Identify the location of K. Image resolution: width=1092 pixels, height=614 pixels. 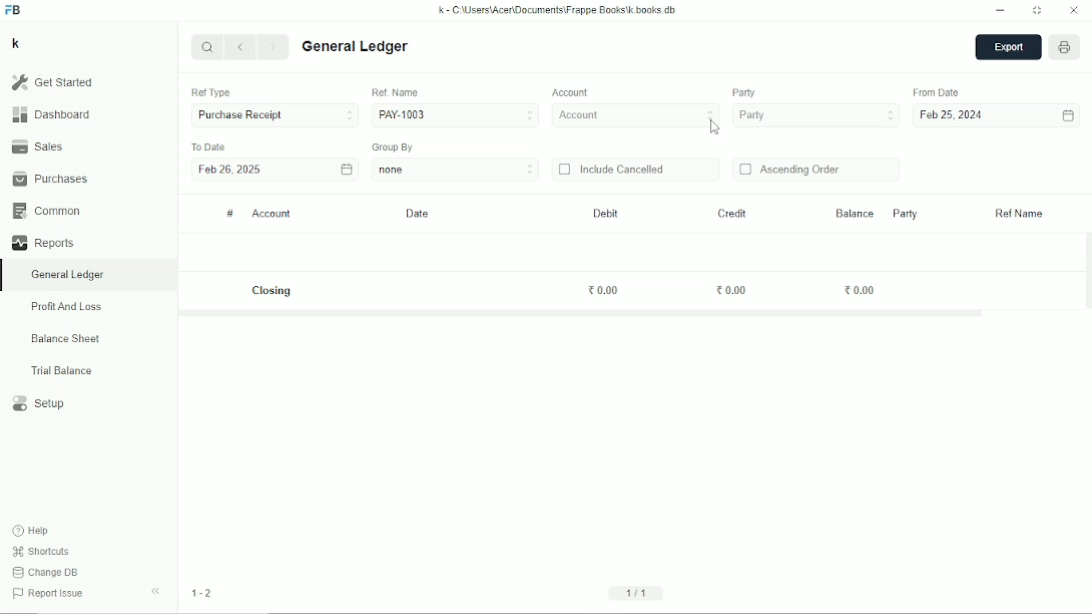
(16, 43).